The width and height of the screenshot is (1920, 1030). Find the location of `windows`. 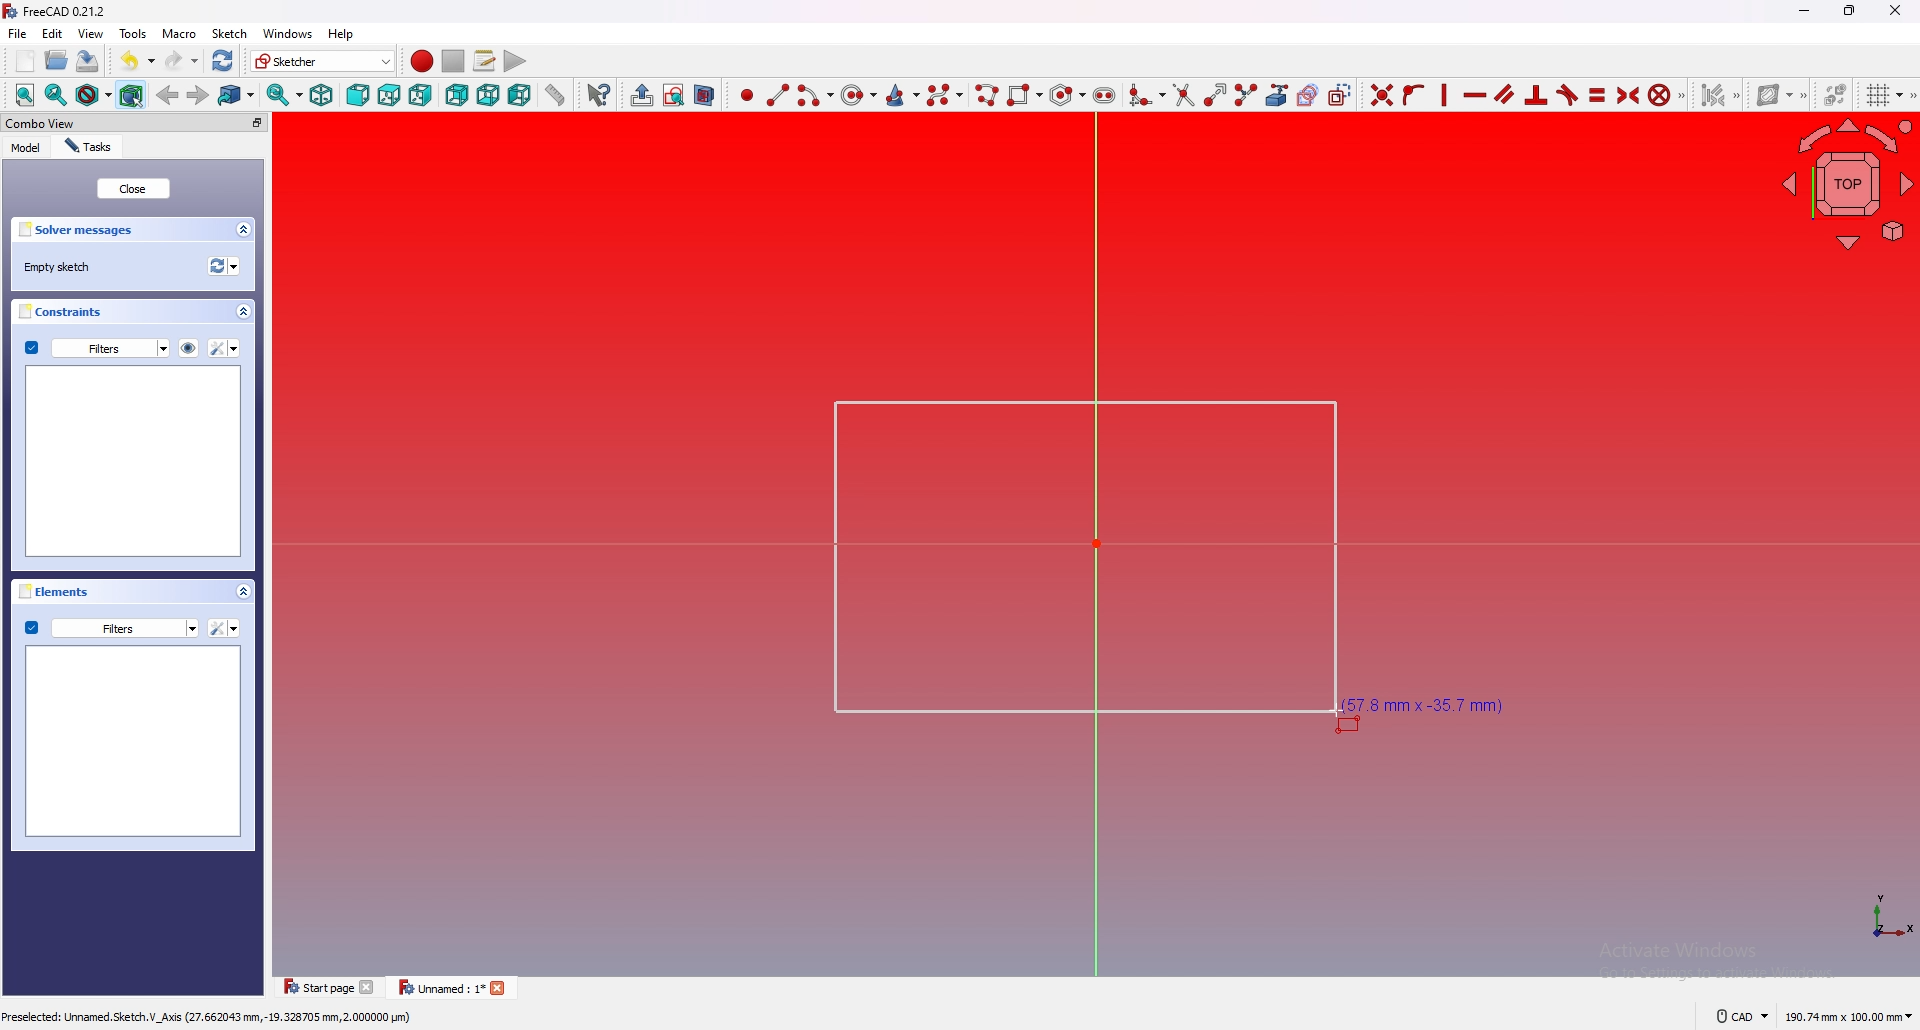

windows is located at coordinates (287, 33).